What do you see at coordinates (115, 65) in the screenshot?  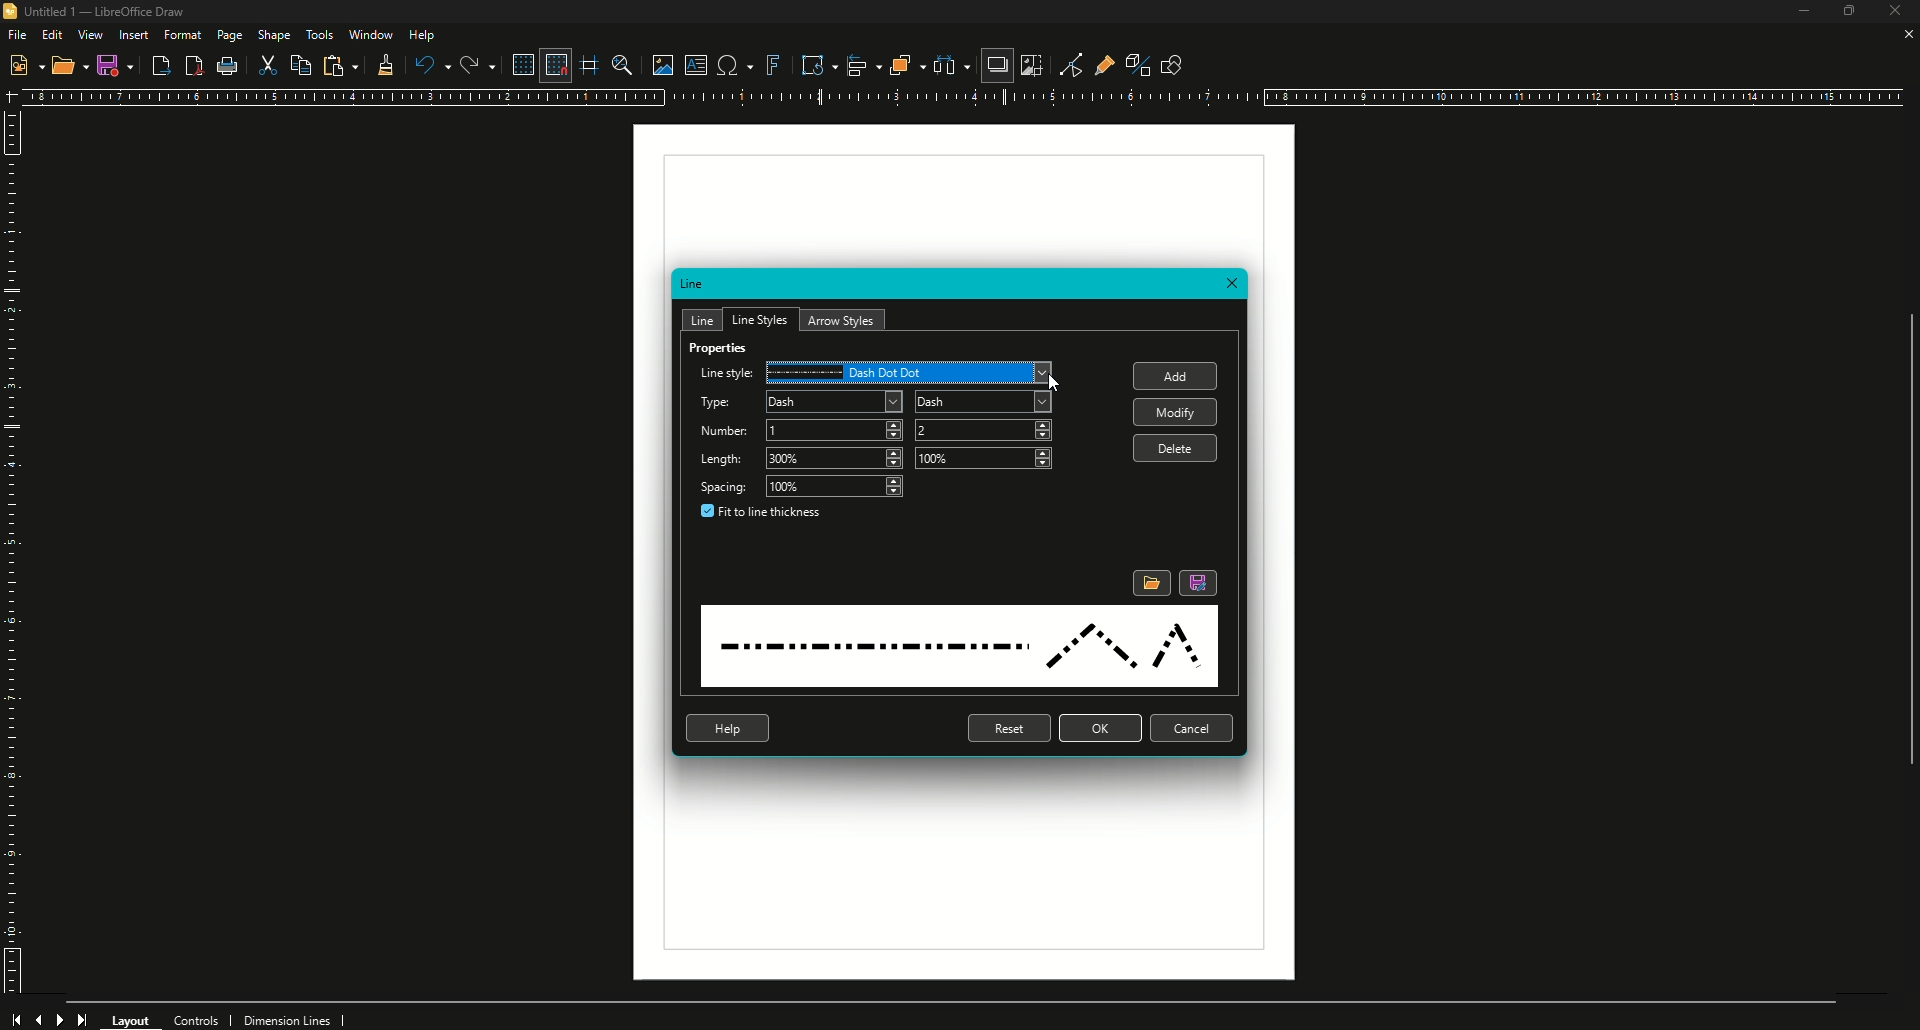 I see `Save` at bounding box center [115, 65].